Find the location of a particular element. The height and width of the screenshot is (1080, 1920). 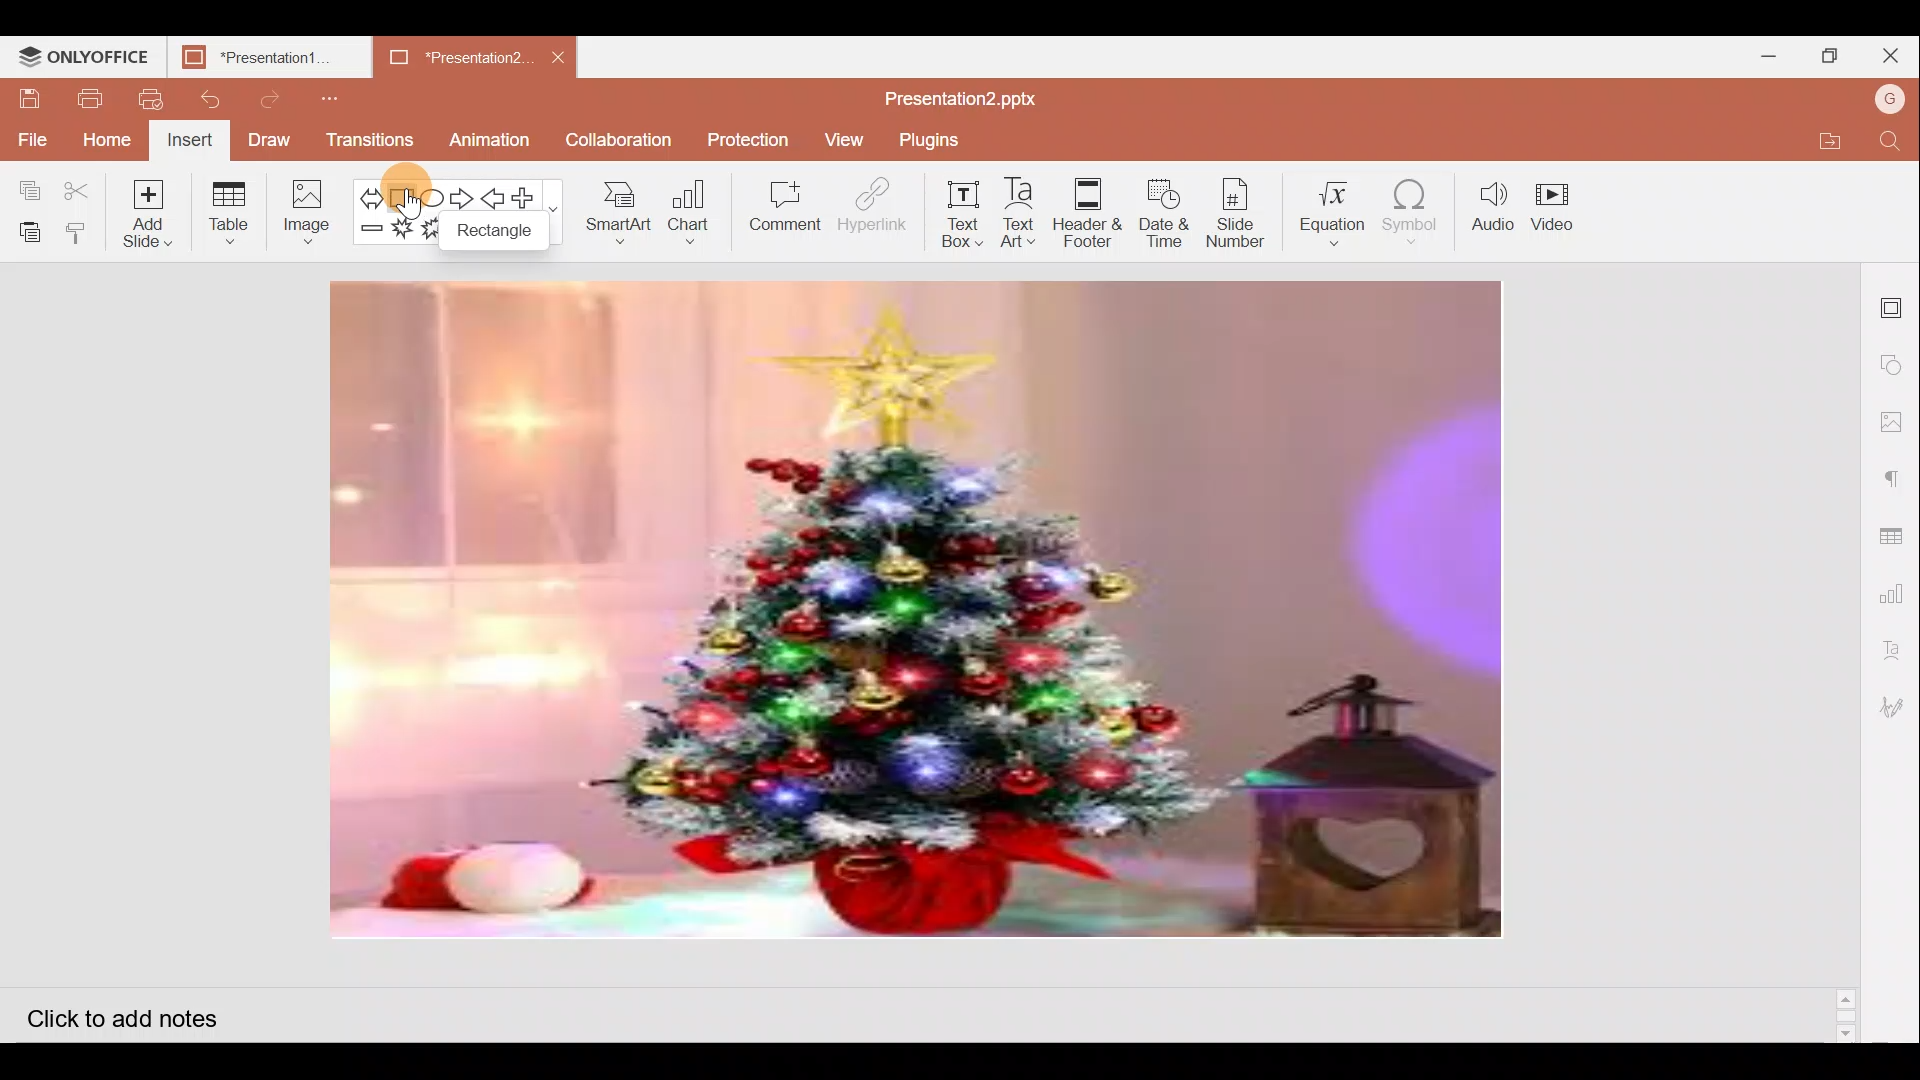

Comment is located at coordinates (781, 207).